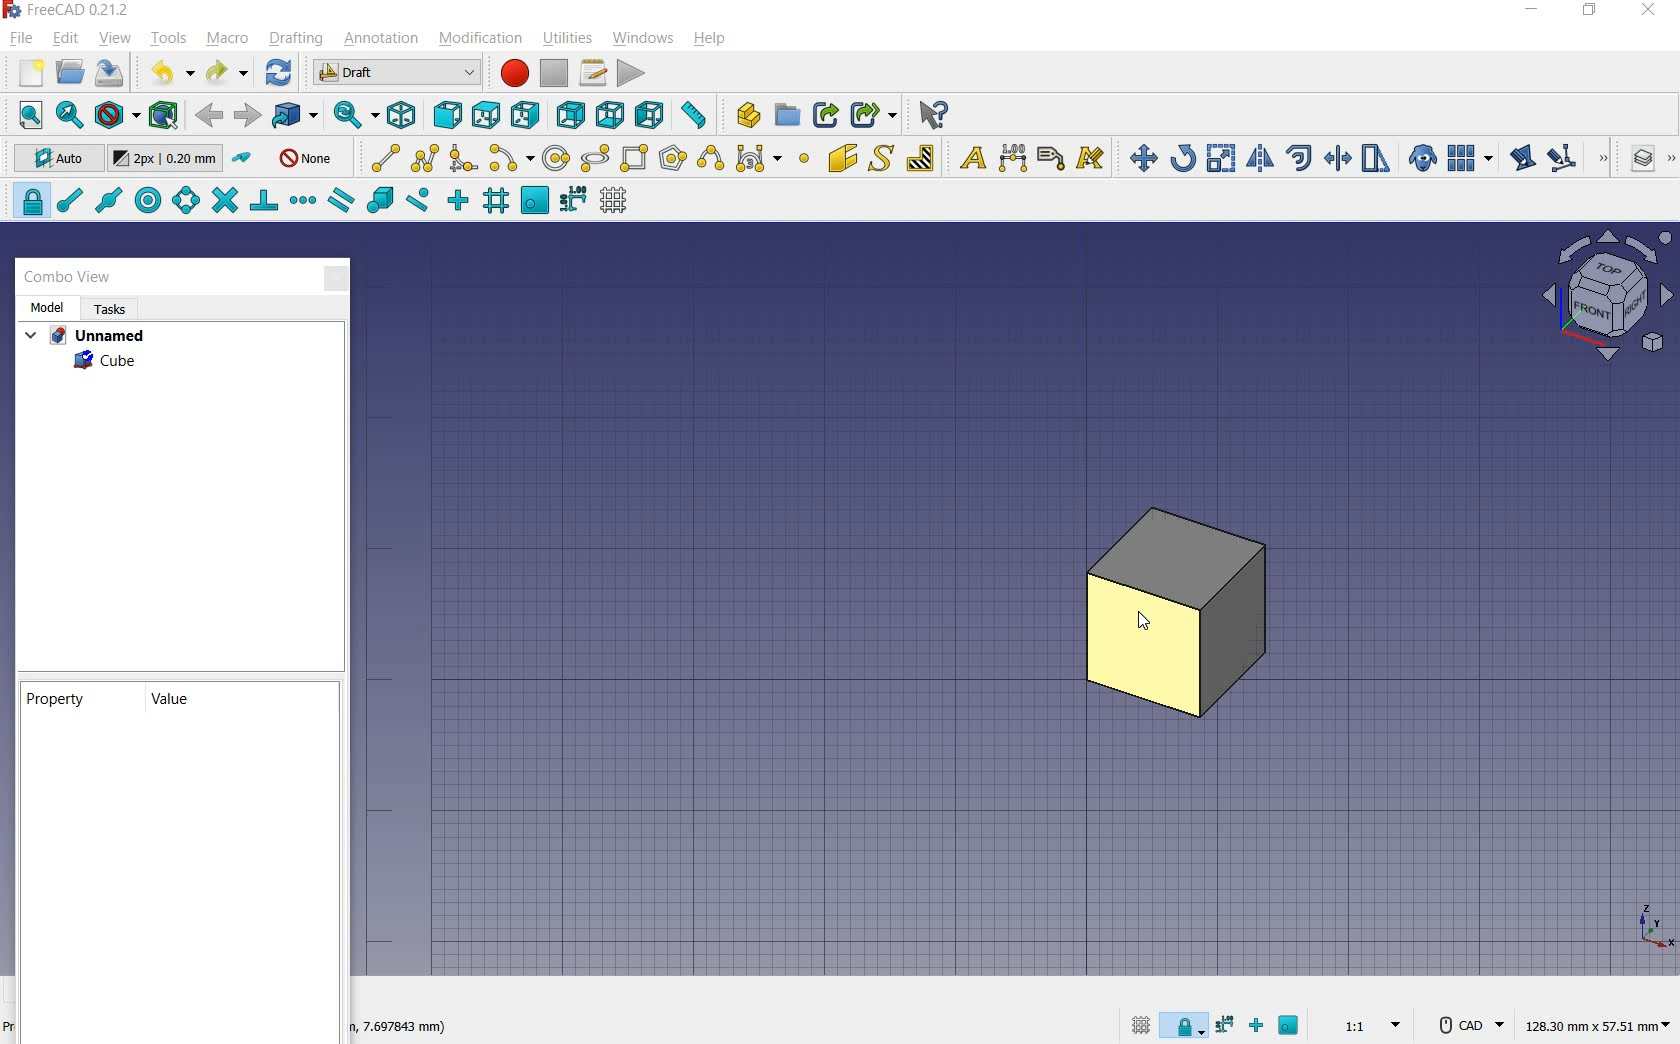 The image size is (1680, 1044). What do you see at coordinates (73, 73) in the screenshot?
I see `open` at bounding box center [73, 73].